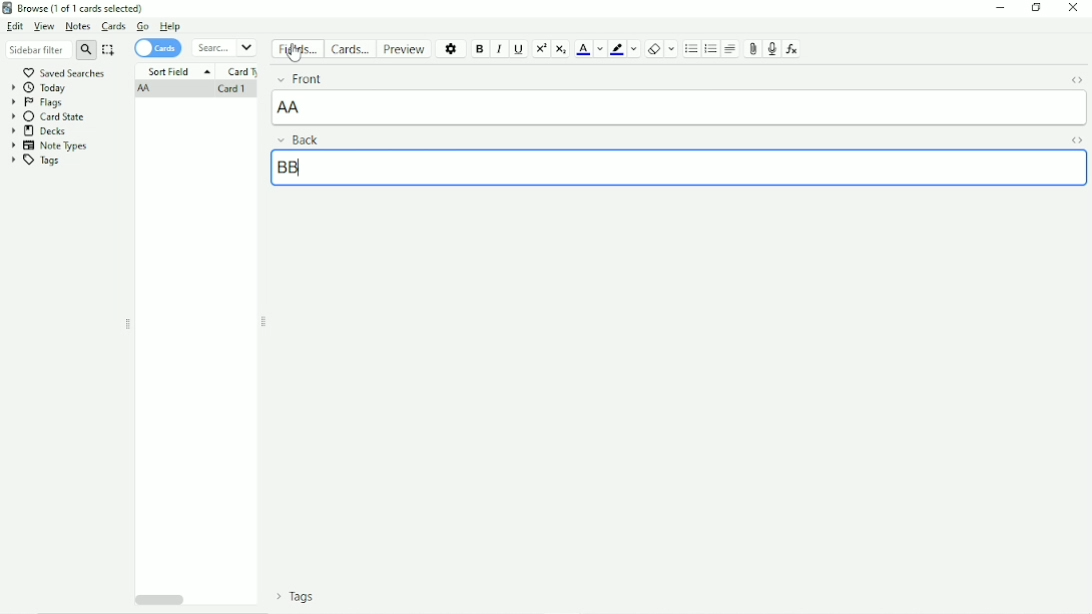 This screenshot has width=1092, height=614. I want to click on Select, so click(109, 50).